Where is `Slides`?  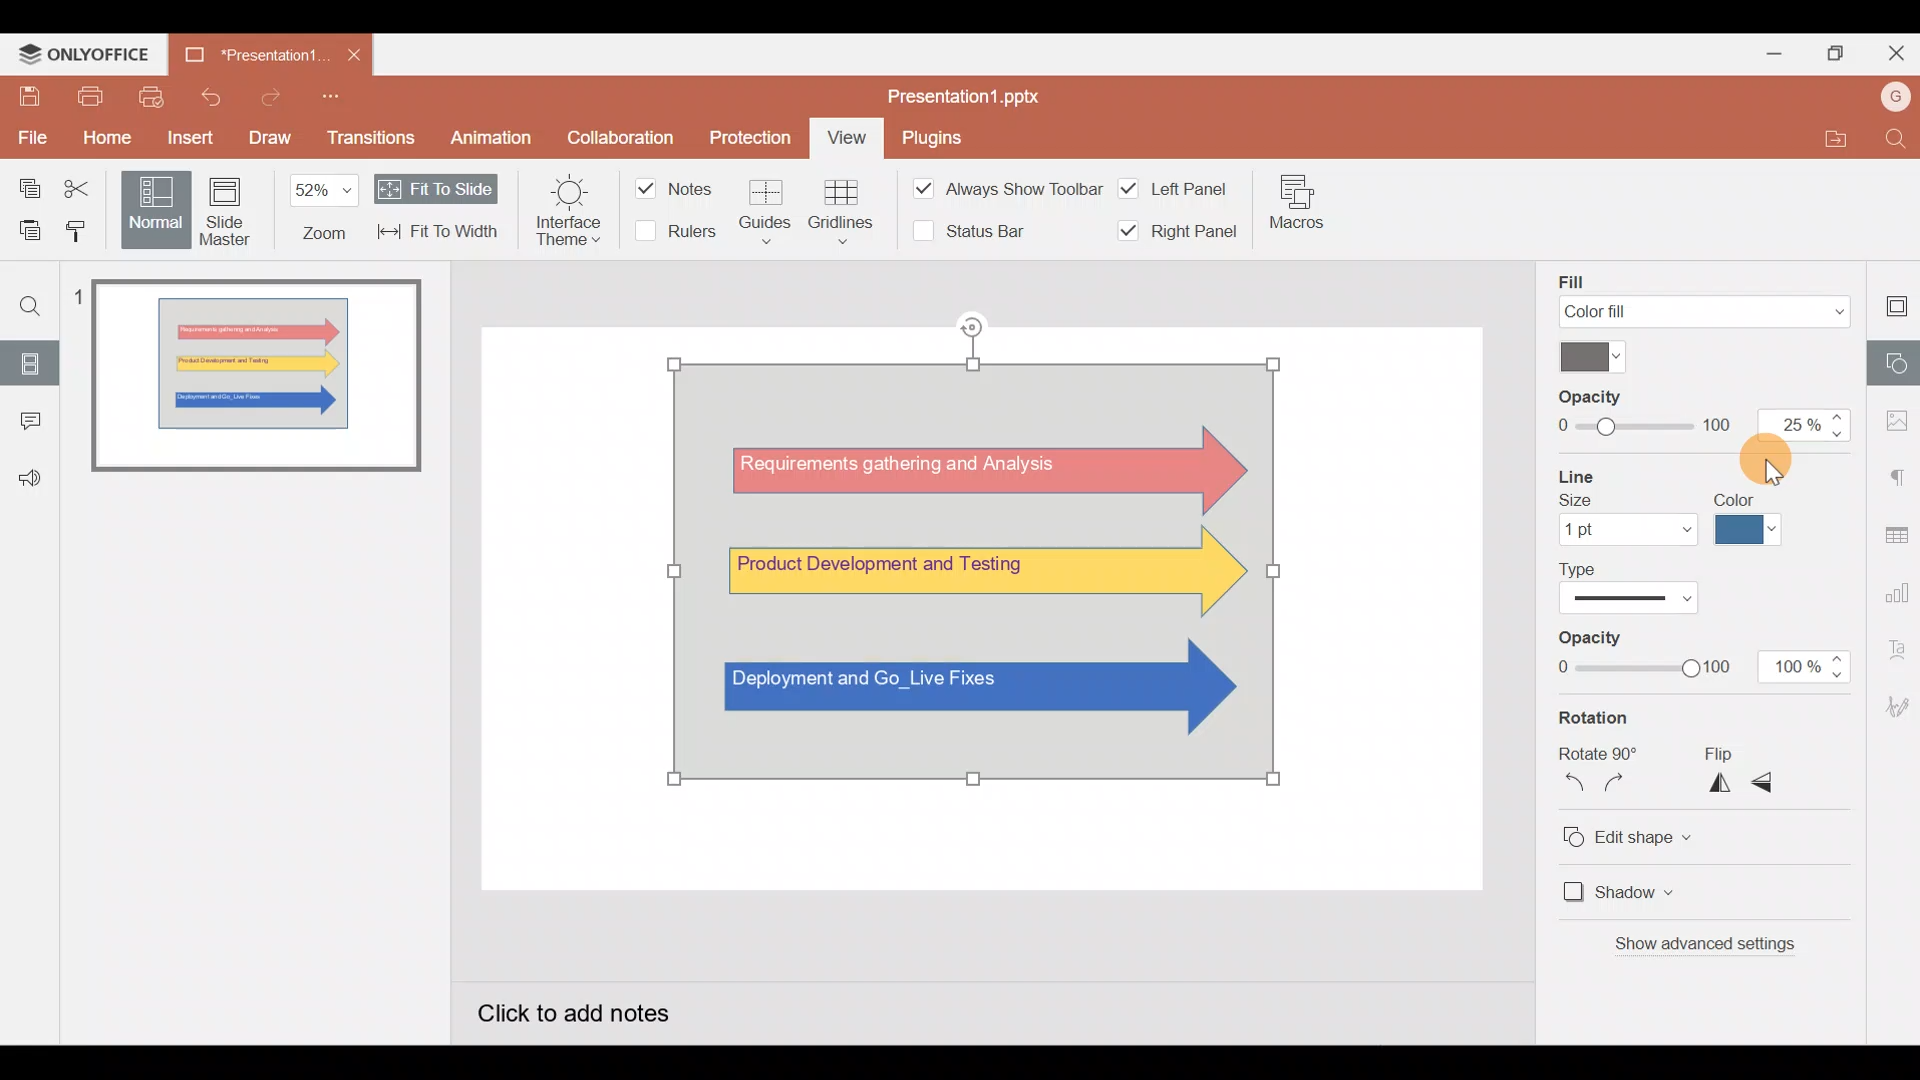
Slides is located at coordinates (31, 359).